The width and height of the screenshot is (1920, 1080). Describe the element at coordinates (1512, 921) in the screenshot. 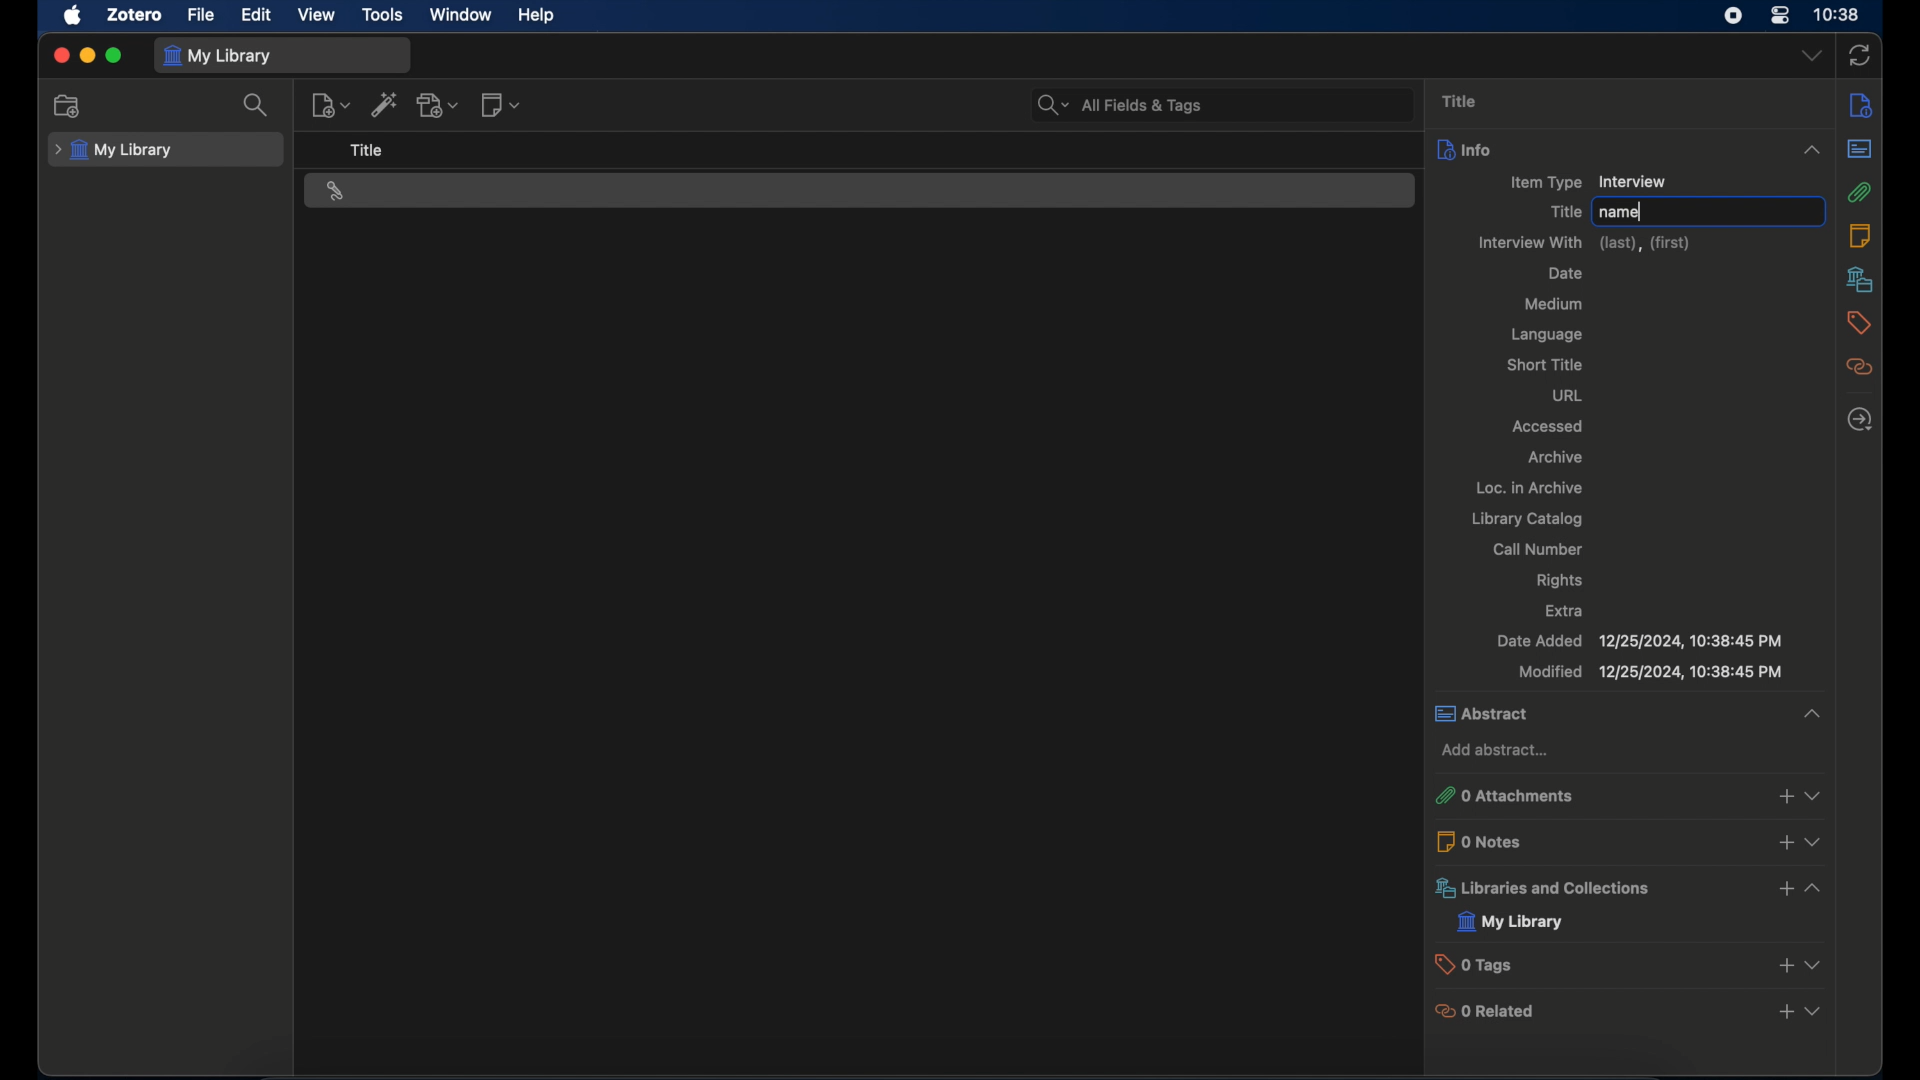

I see `my library` at that location.